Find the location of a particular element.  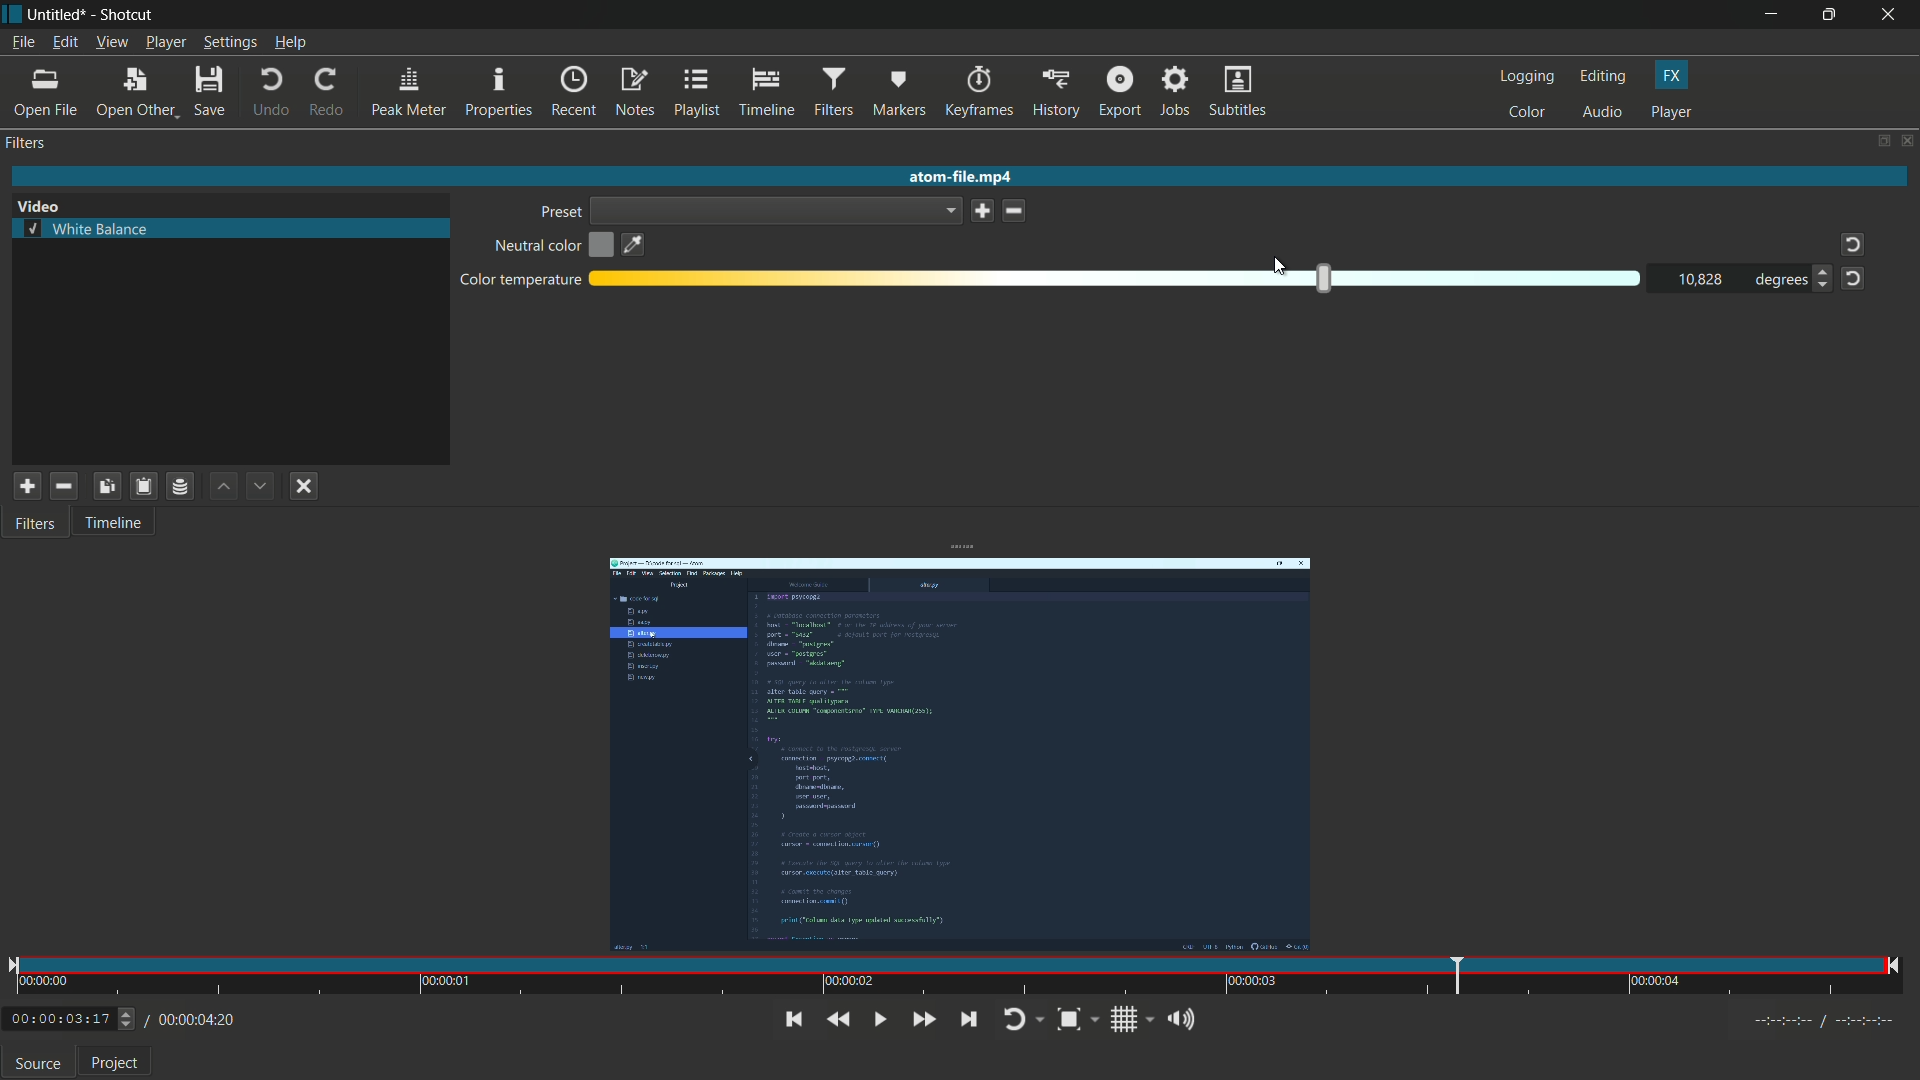

0:00:03:17 (current time) is located at coordinates (70, 1016).